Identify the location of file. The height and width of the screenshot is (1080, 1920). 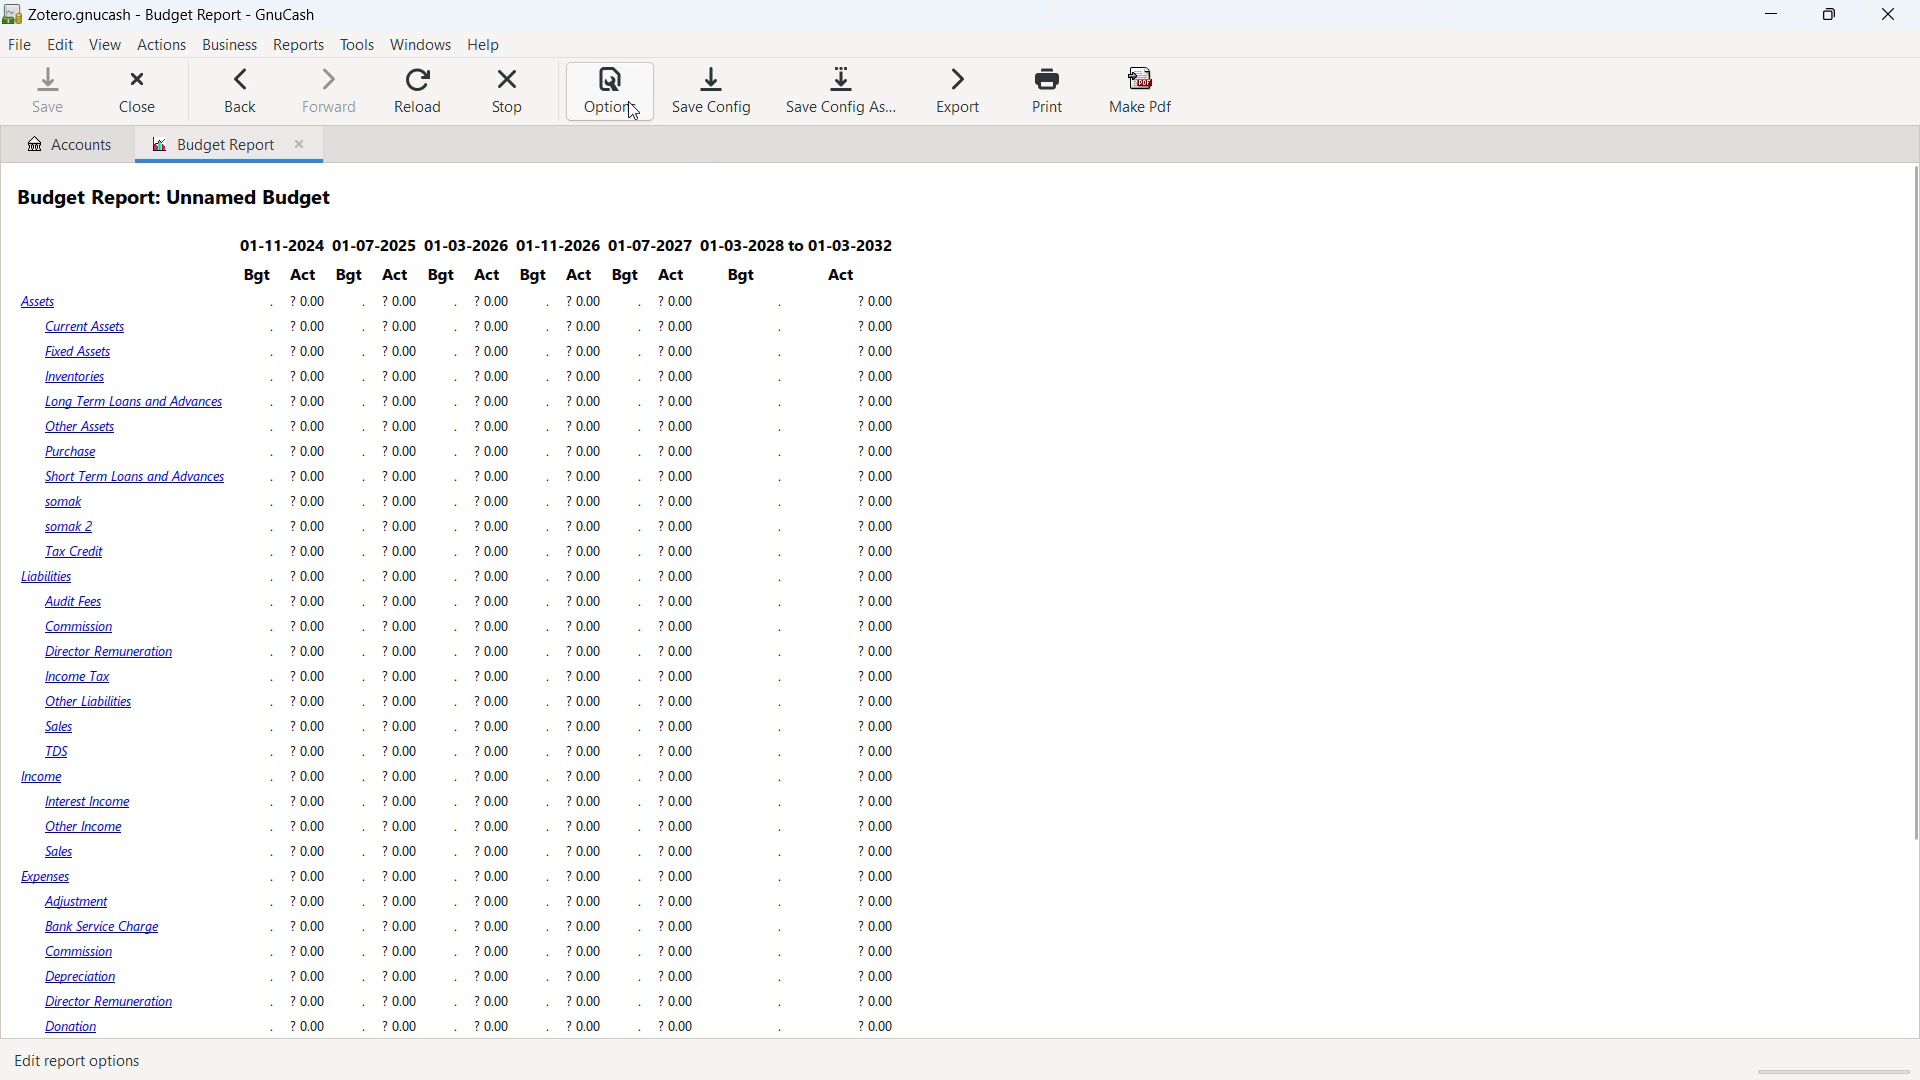
(20, 45).